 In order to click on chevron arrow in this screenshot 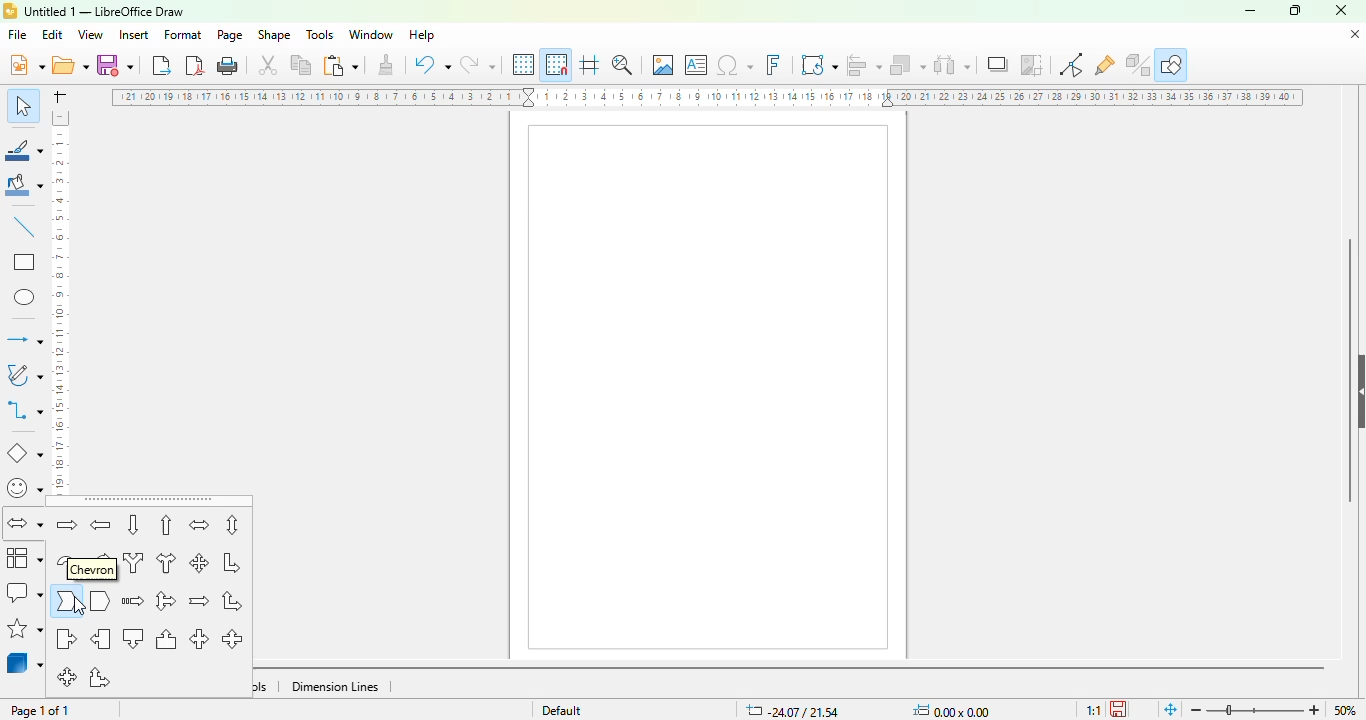, I will do `click(65, 601)`.